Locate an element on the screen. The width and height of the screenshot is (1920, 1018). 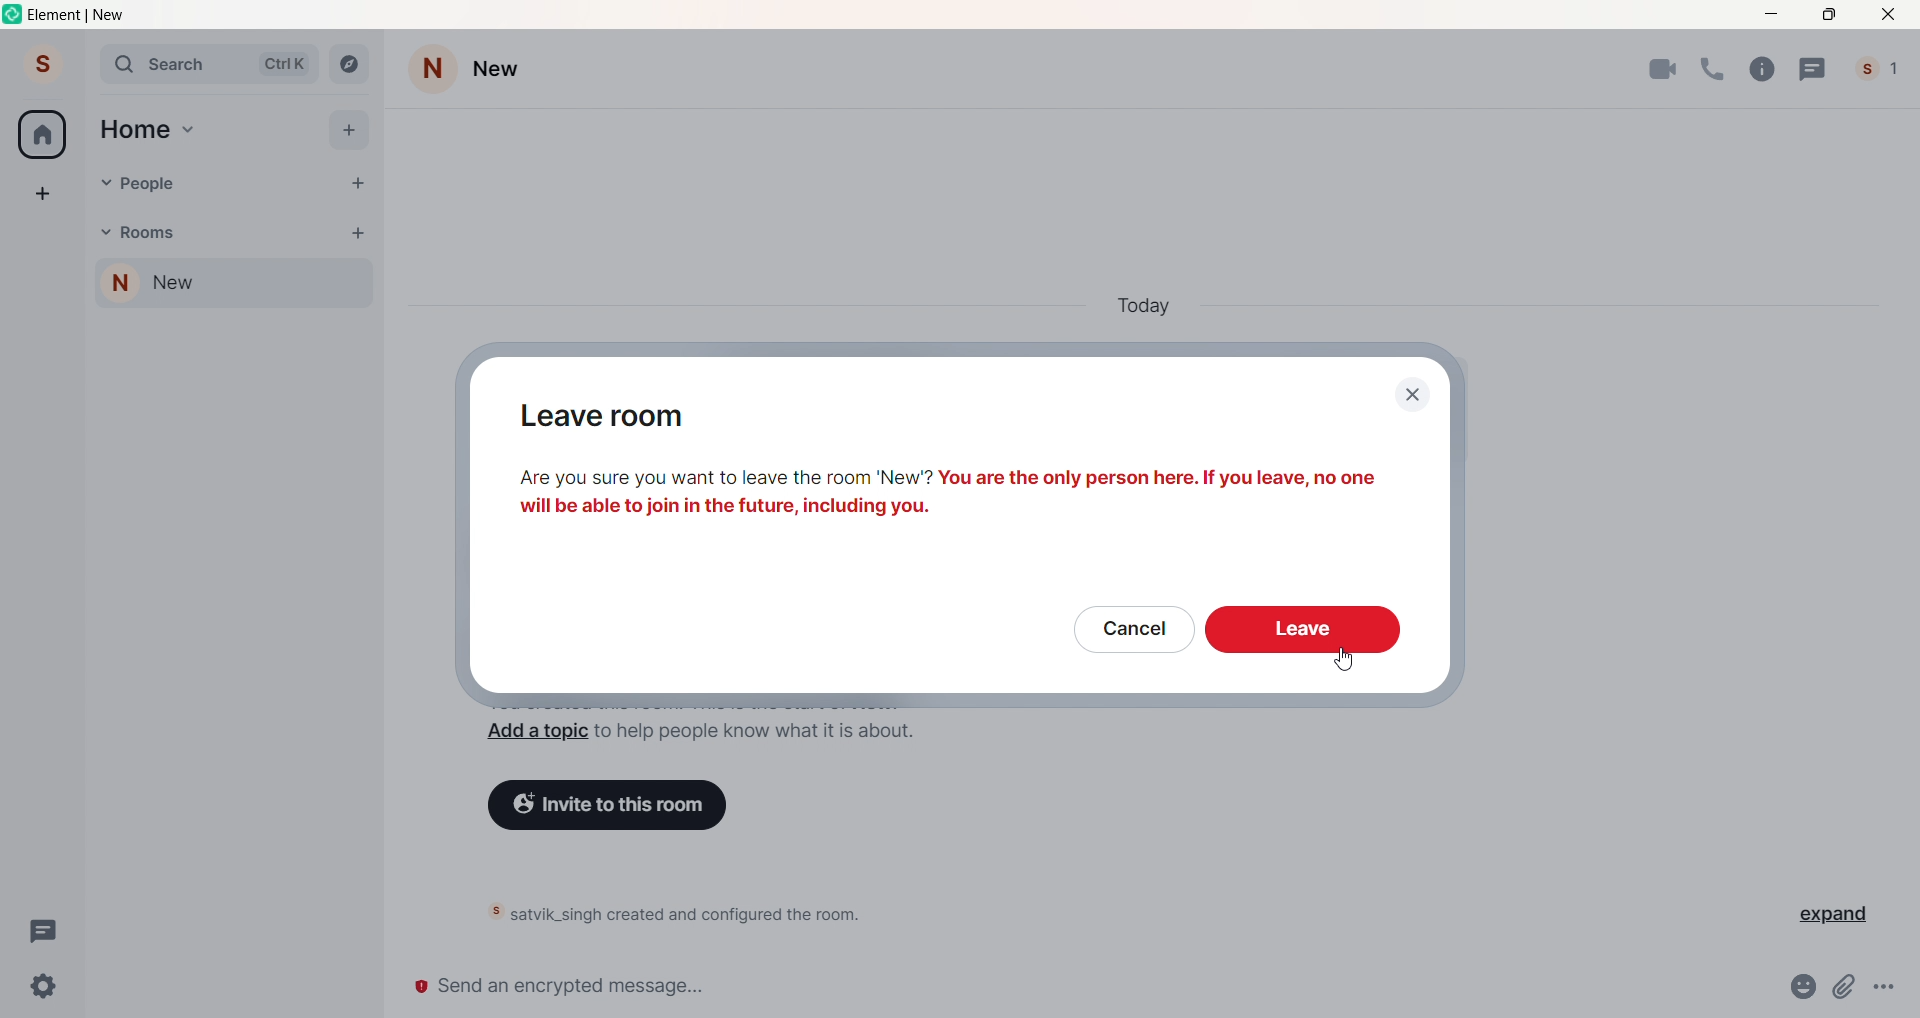
Audio Call is located at coordinates (1717, 68).